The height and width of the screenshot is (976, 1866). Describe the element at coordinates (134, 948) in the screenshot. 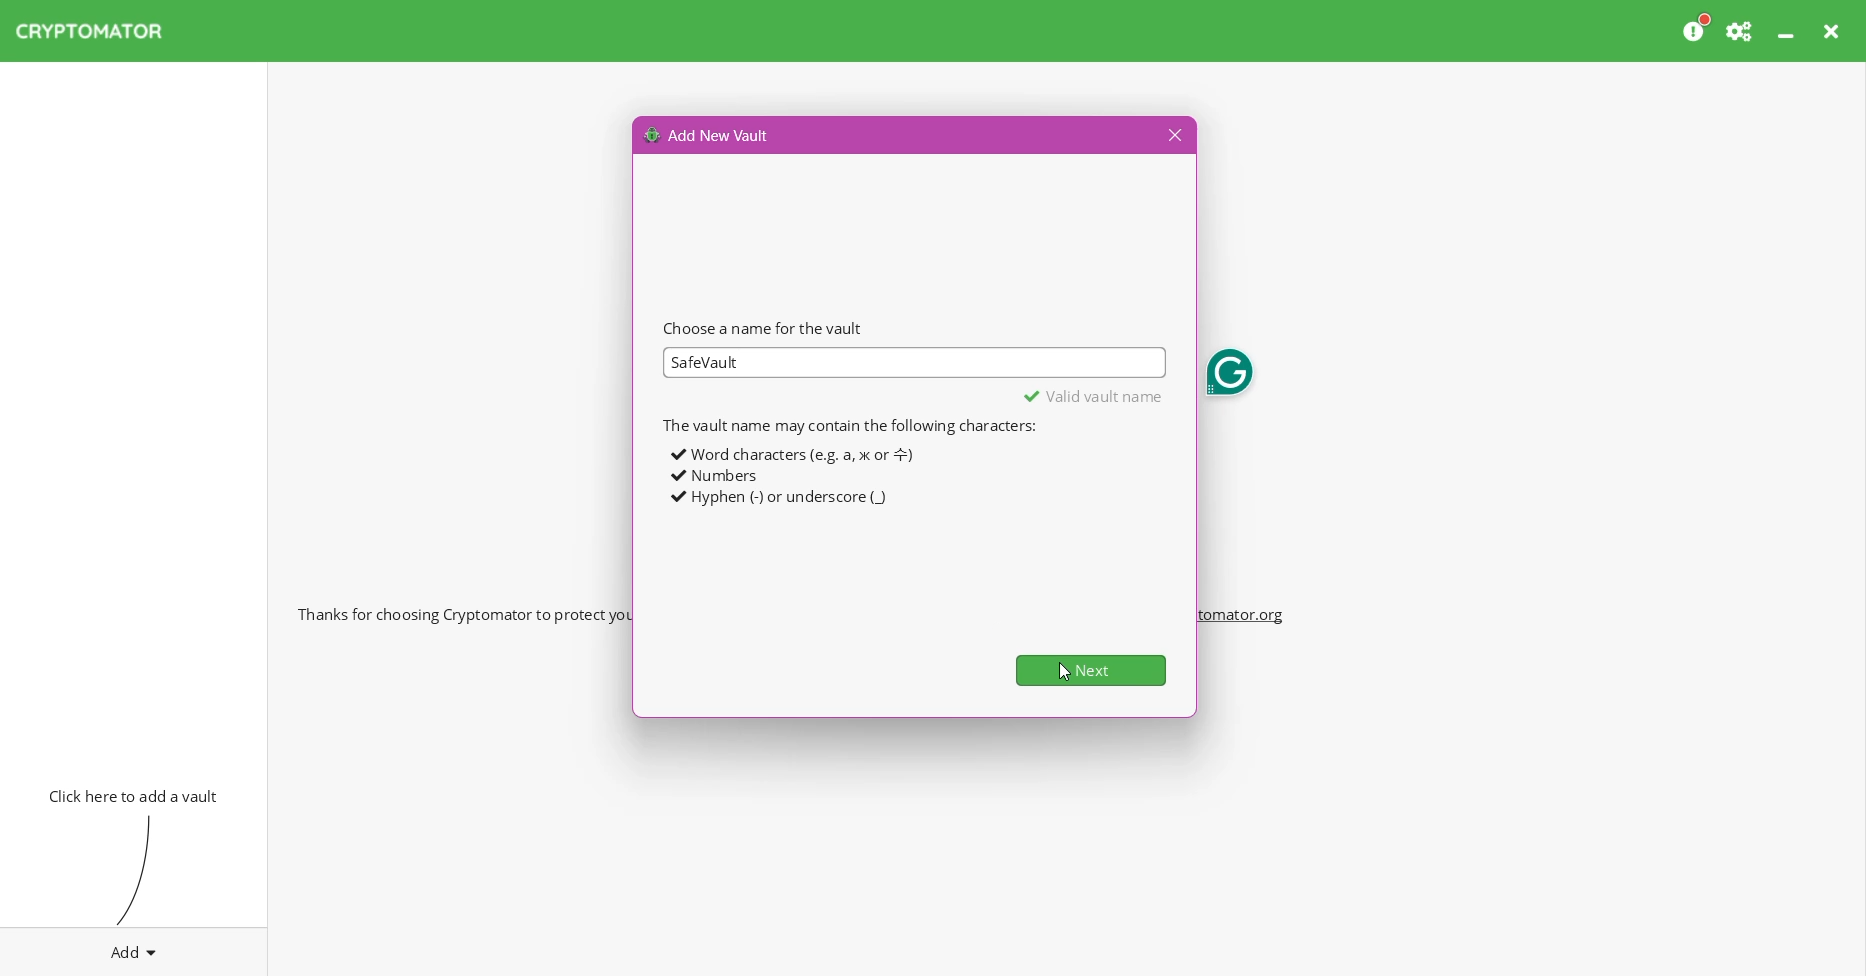

I see `Add` at that location.